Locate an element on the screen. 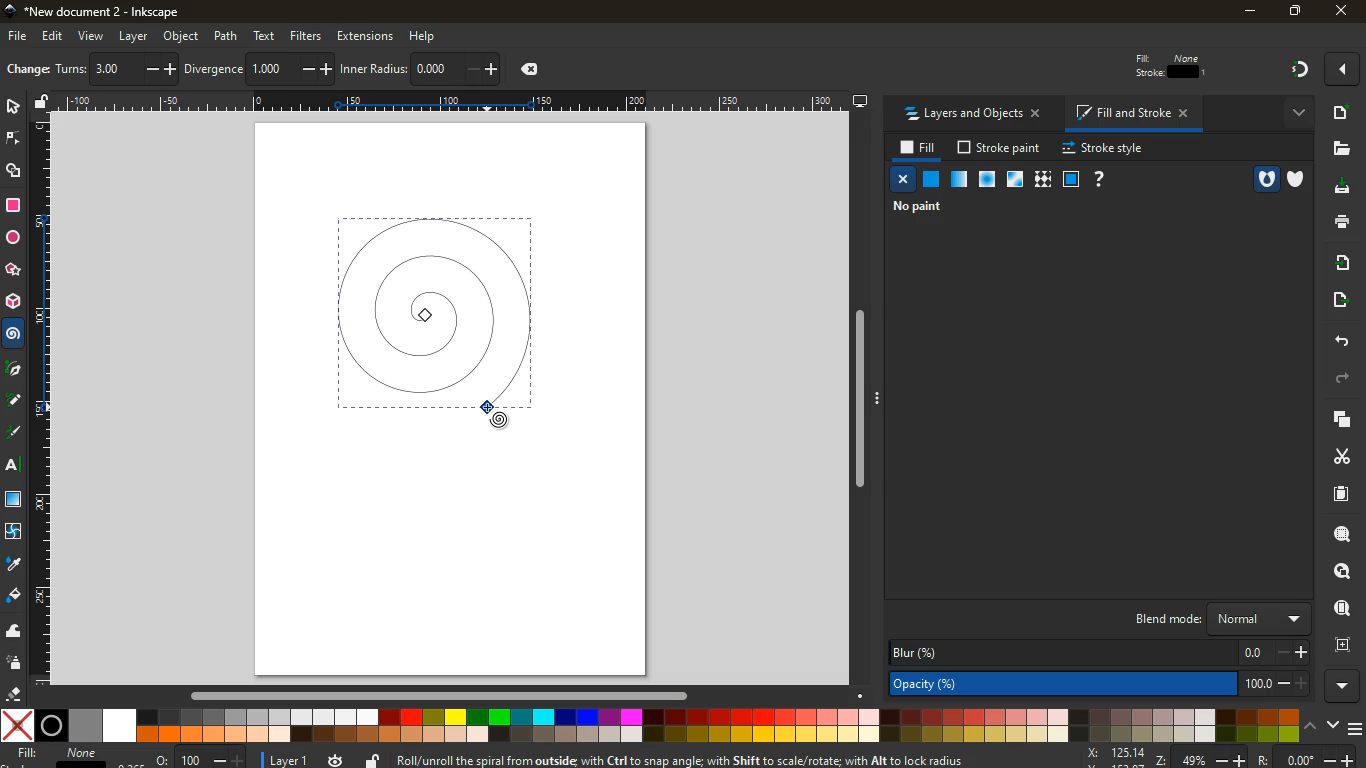 The height and width of the screenshot is (768, 1366). time is located at coordinates (336, 758).